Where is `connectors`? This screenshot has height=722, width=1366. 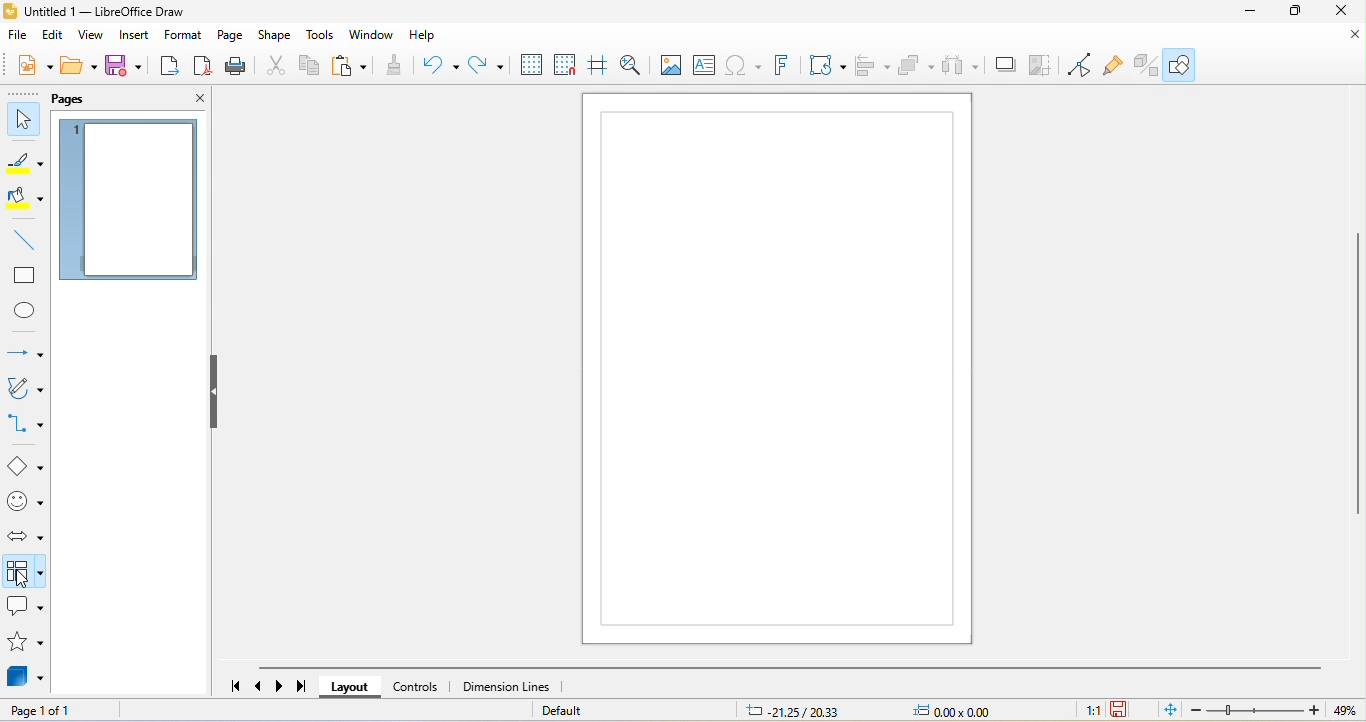
connectors is located at coordinates (26, 425).